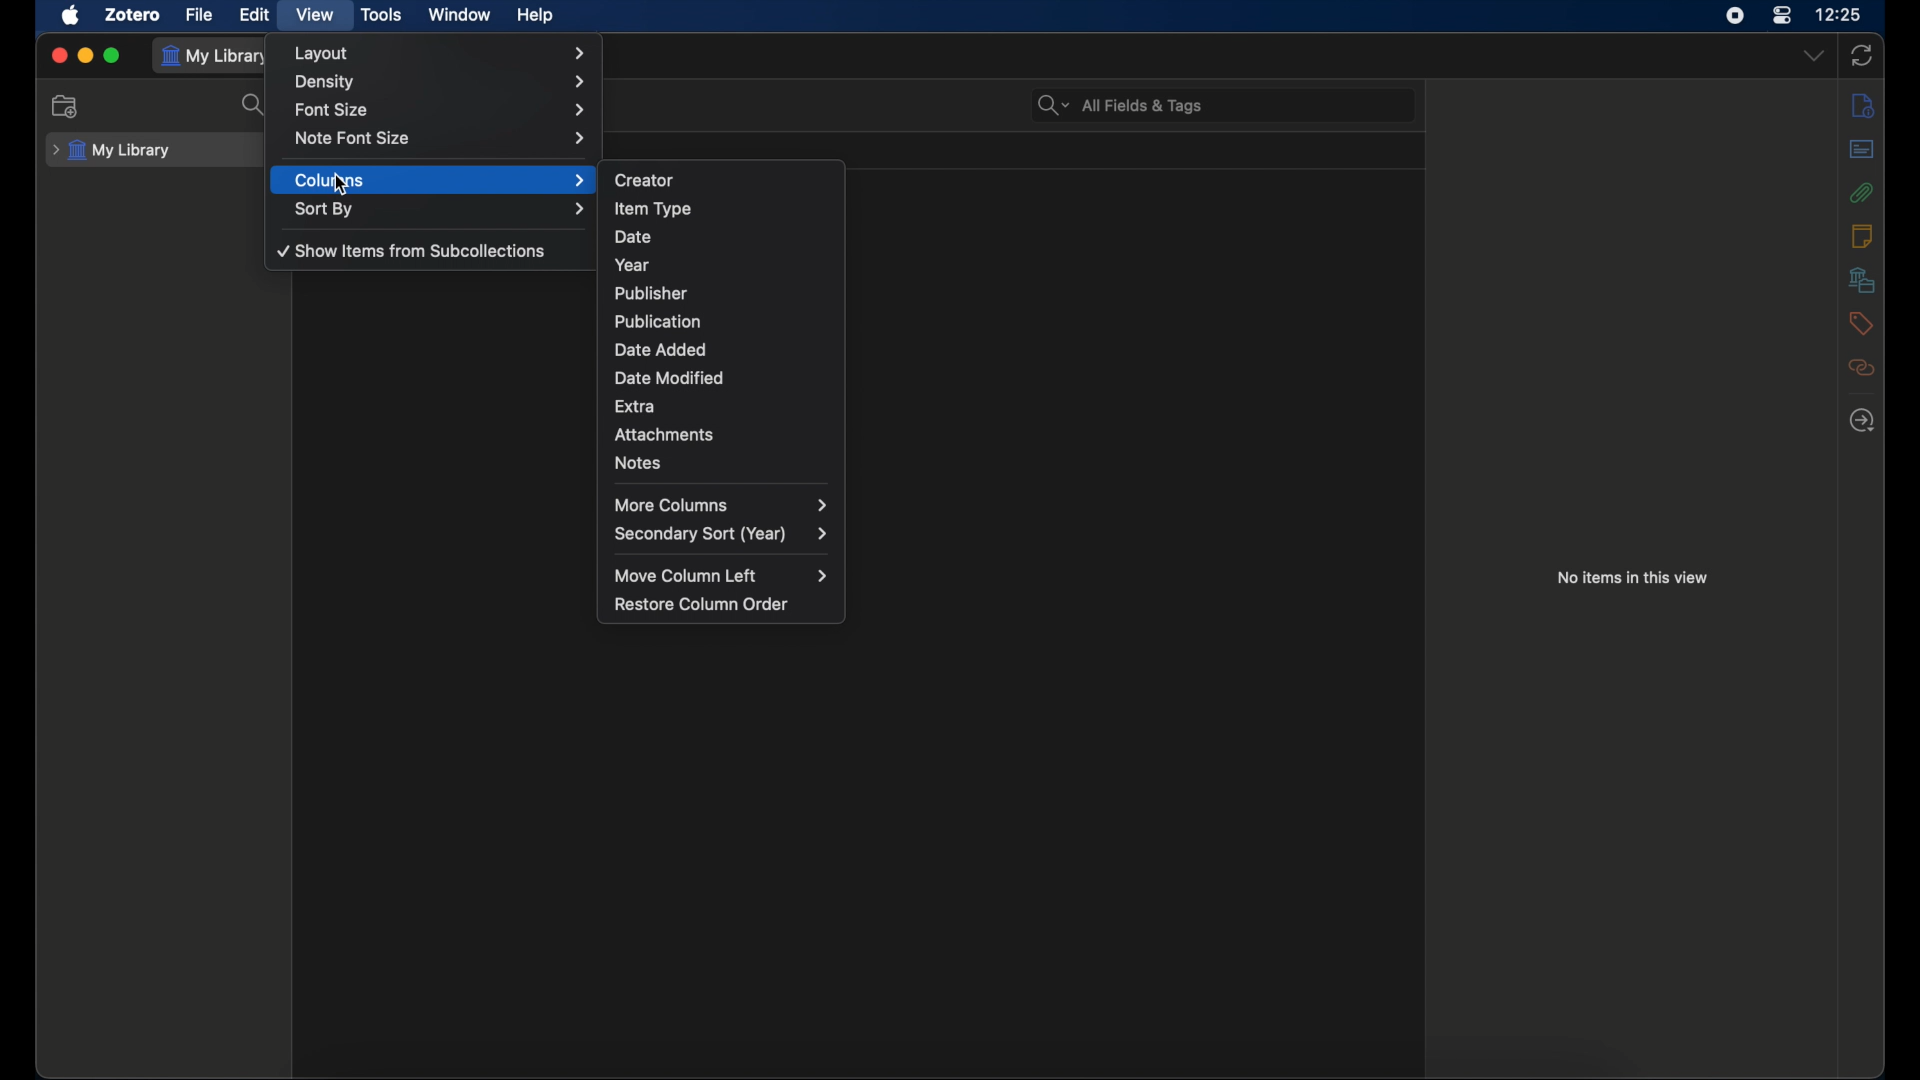 The width and height of the screenshot is (1920, 1080). I want to click on related, so click(1862, 368).